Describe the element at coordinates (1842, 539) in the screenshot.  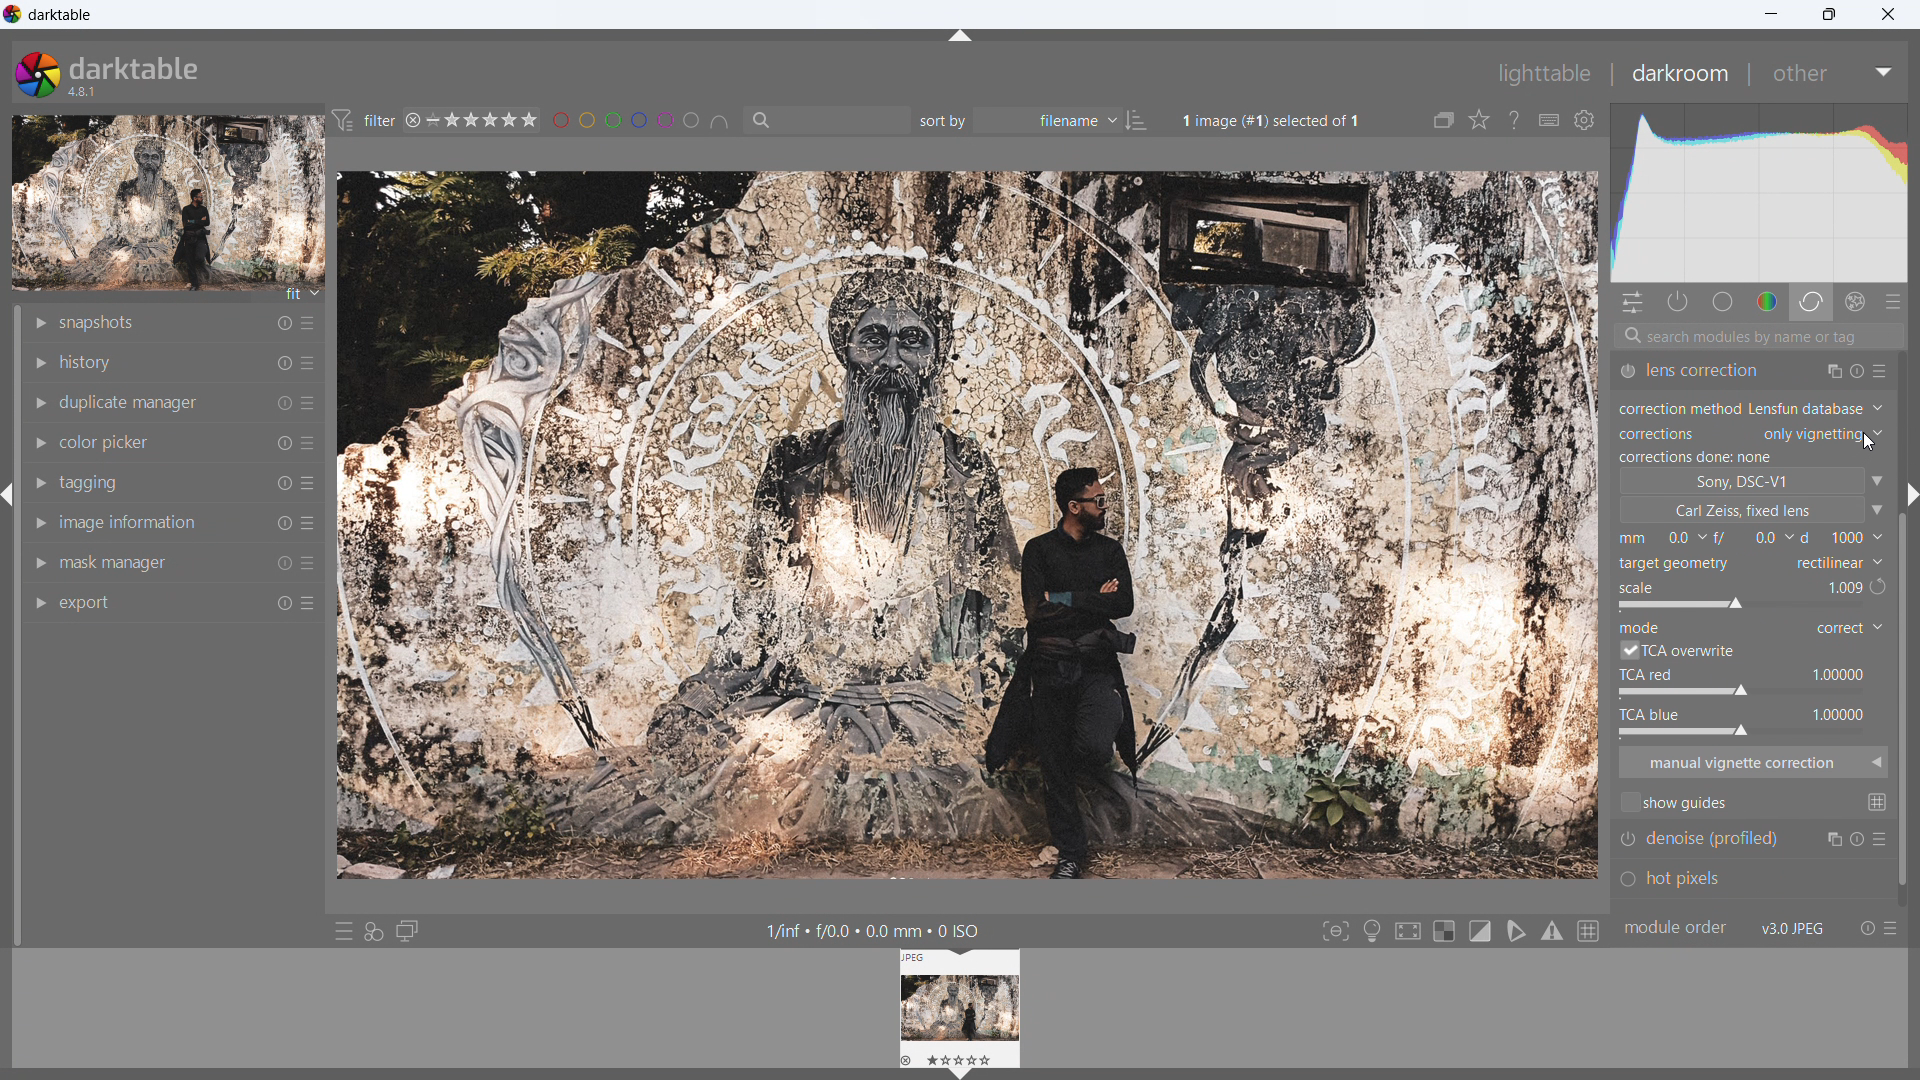
I see `f-number` at that location.